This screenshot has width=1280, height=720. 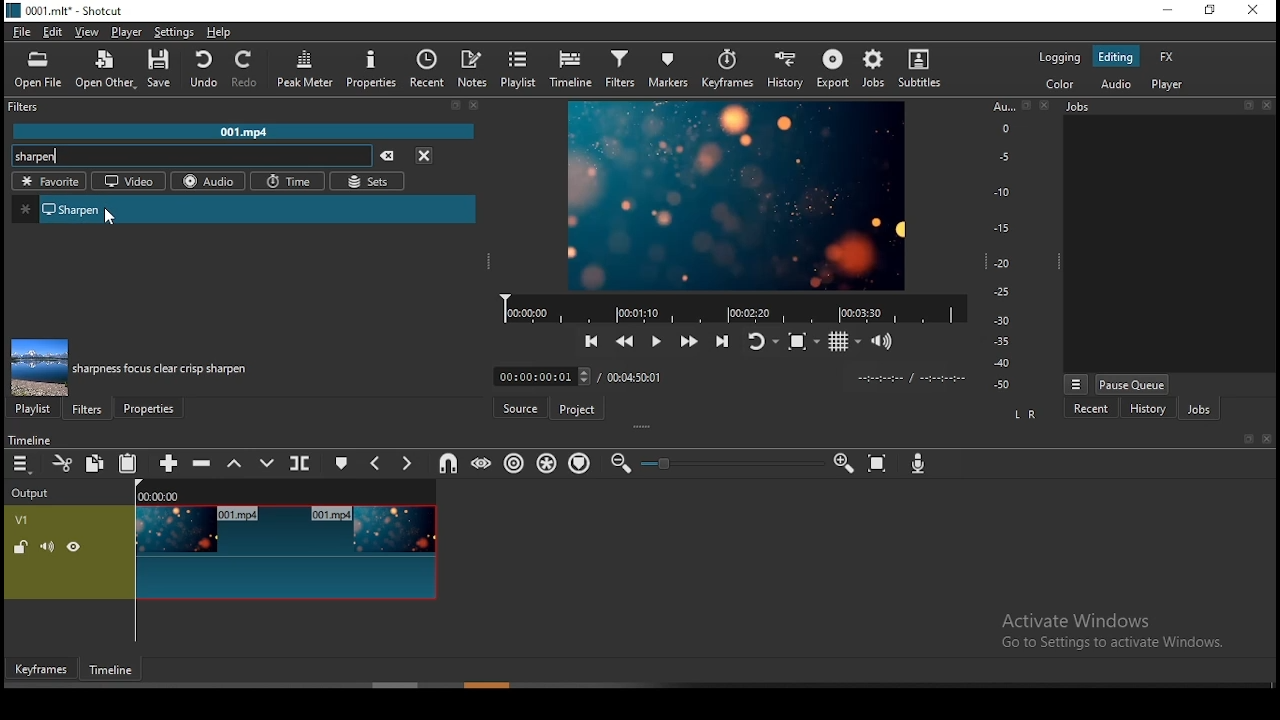 What do you see at coordinates (727, 67) in the screenshot?
I see `keyframes` at bounding box center [727, 67].